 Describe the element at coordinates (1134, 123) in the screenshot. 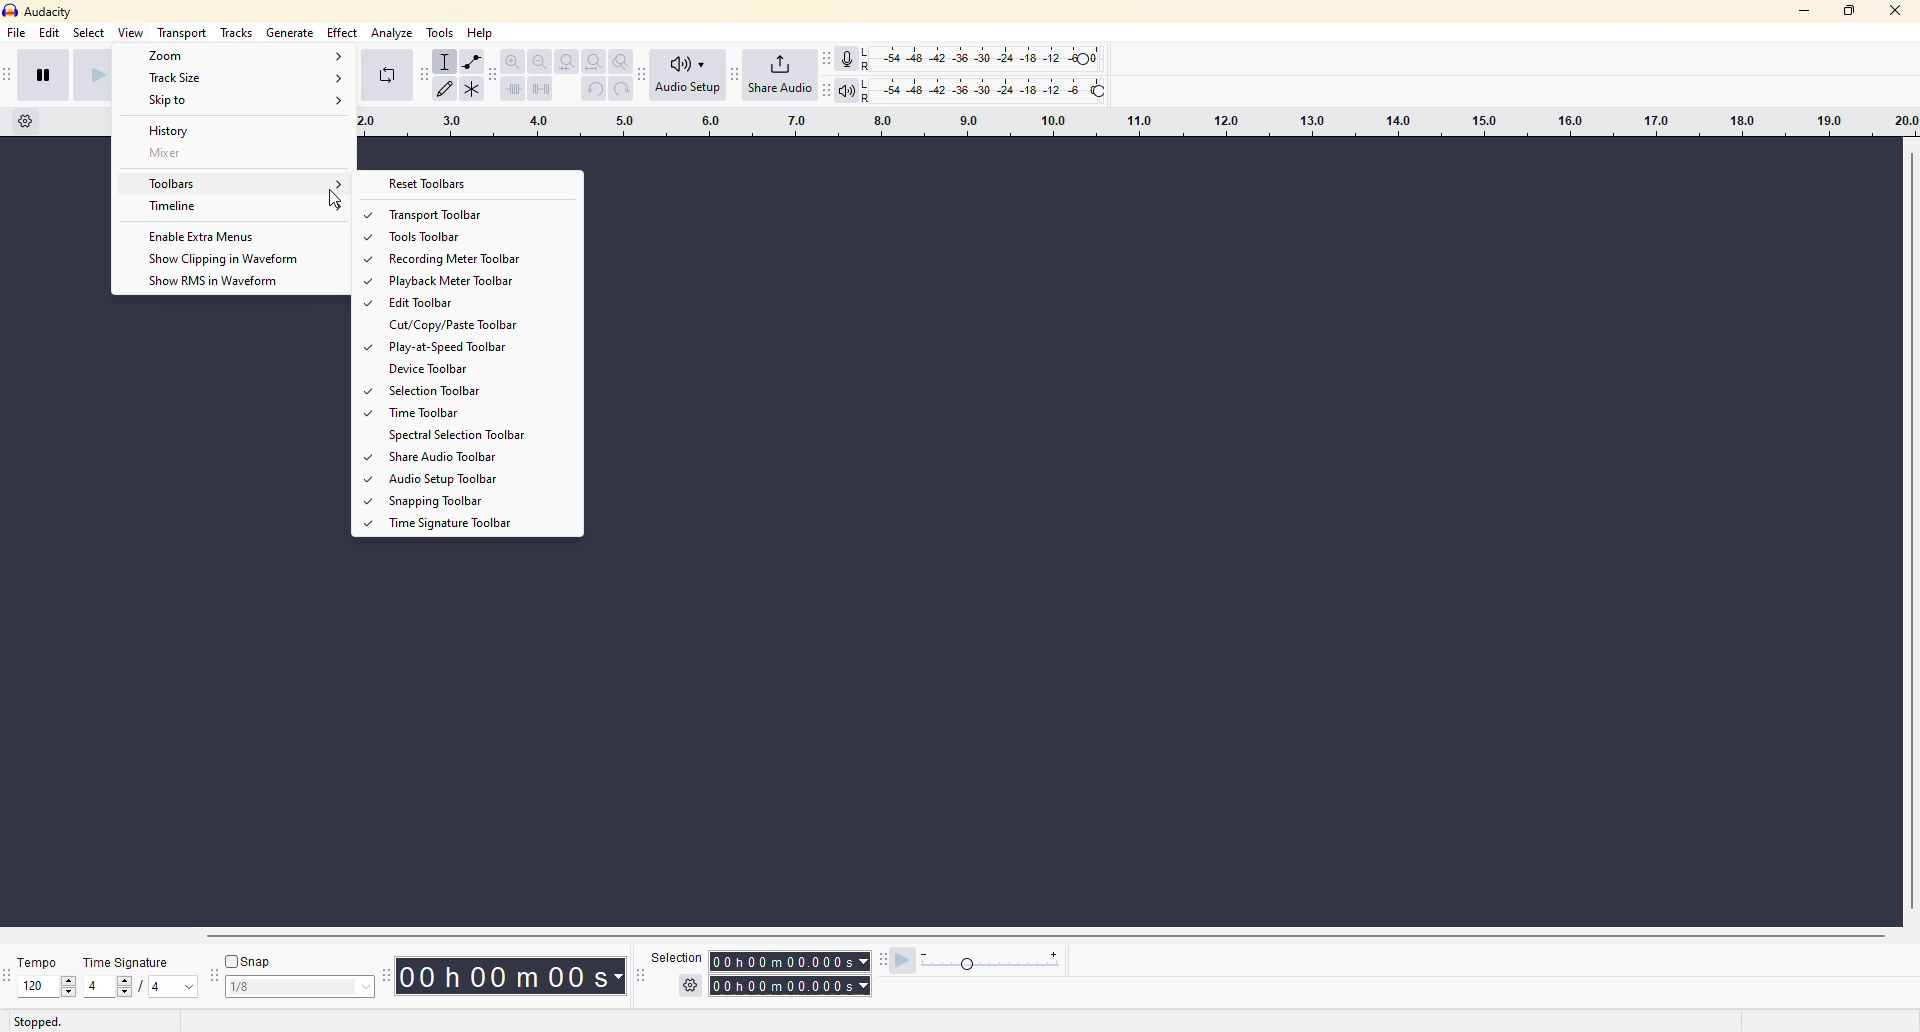

I see `click and drag to define a looping region` at that location.